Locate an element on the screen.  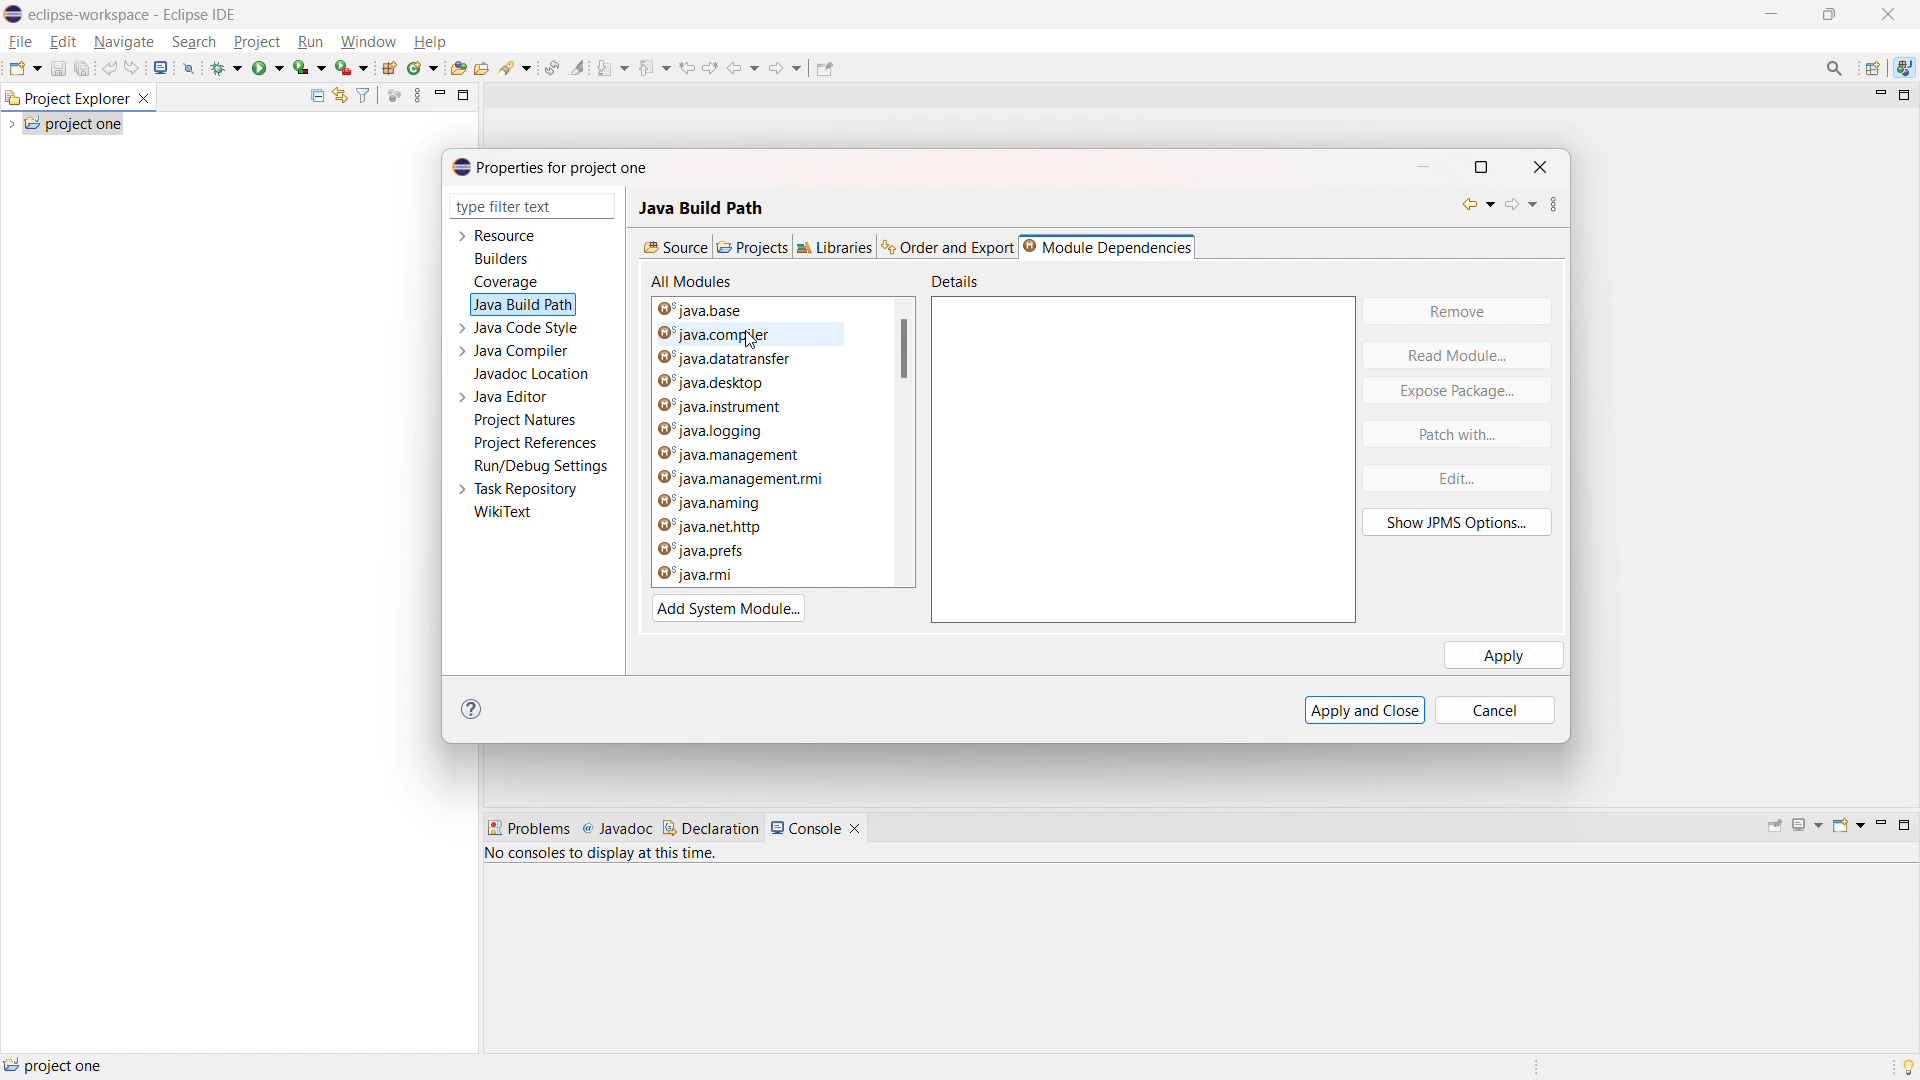
redo is located at coordinates (133, 67).